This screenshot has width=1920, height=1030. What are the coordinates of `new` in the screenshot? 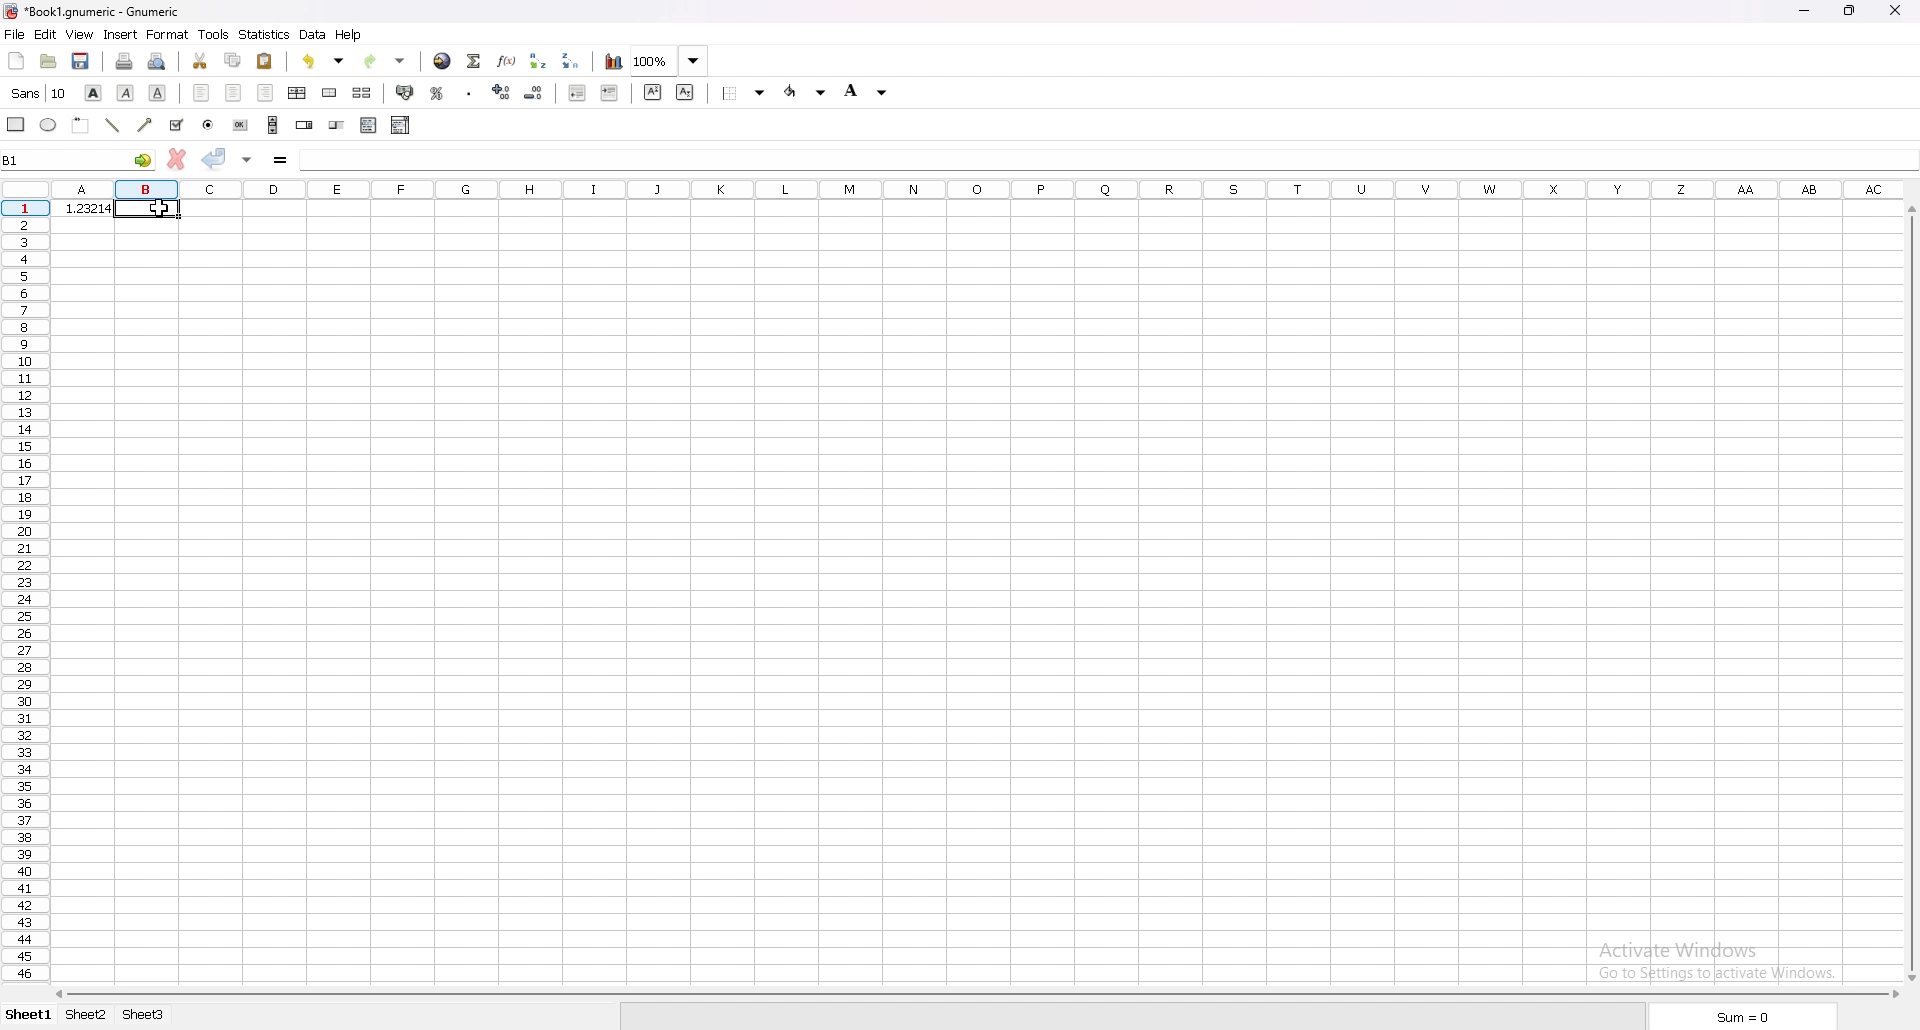 It's located at (17, 60).